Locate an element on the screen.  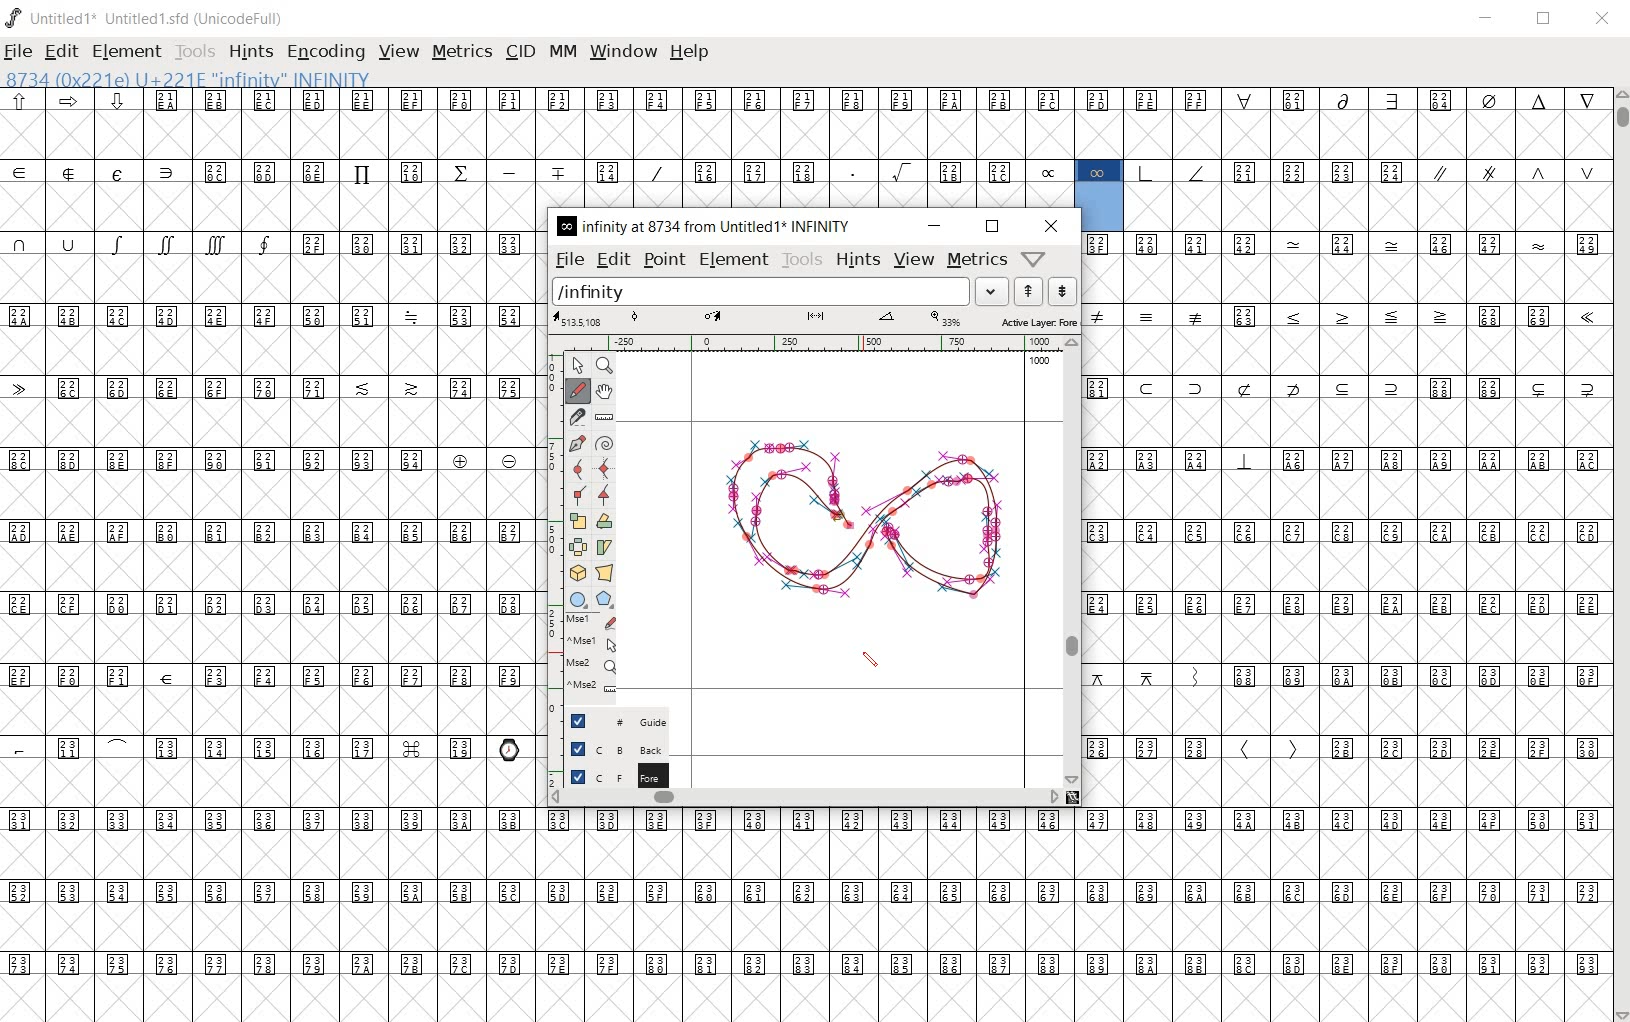
scroll by hand is located at coordinates (606, 390).